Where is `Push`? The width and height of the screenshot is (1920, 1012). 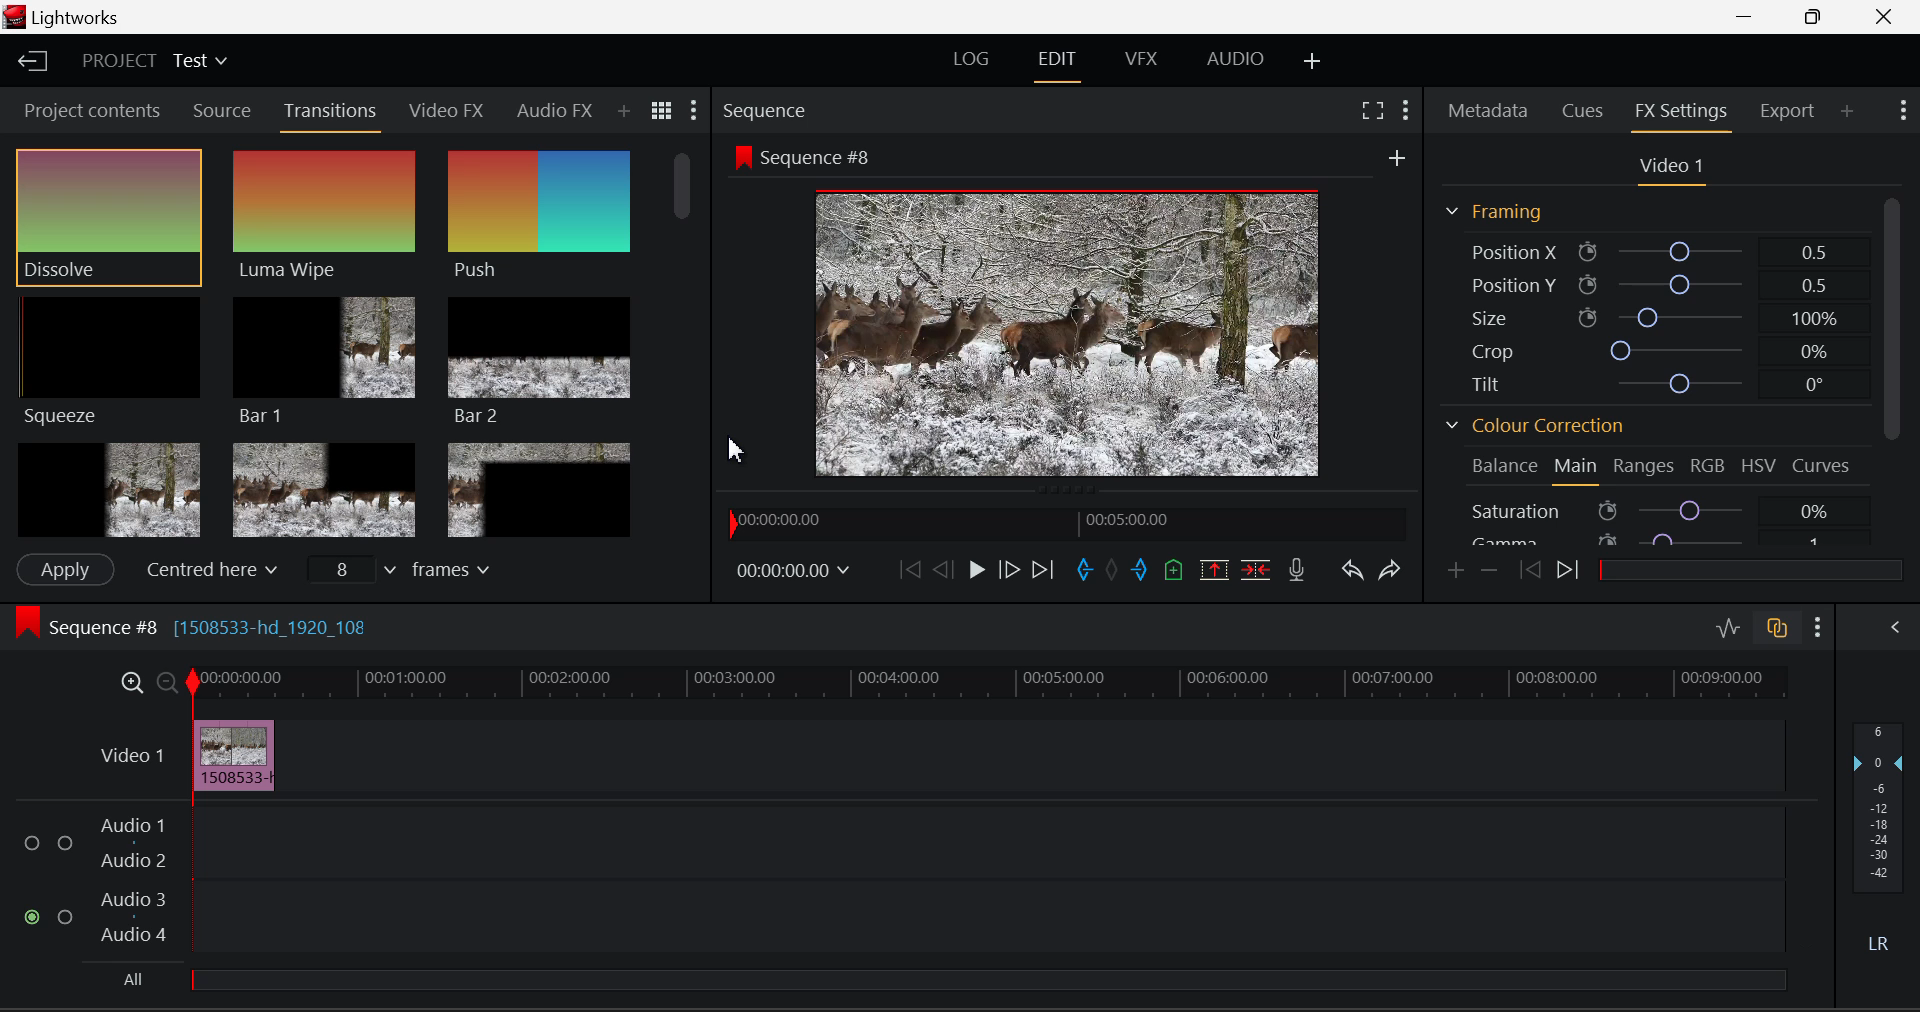
Push is located at coordinates (536, 216).